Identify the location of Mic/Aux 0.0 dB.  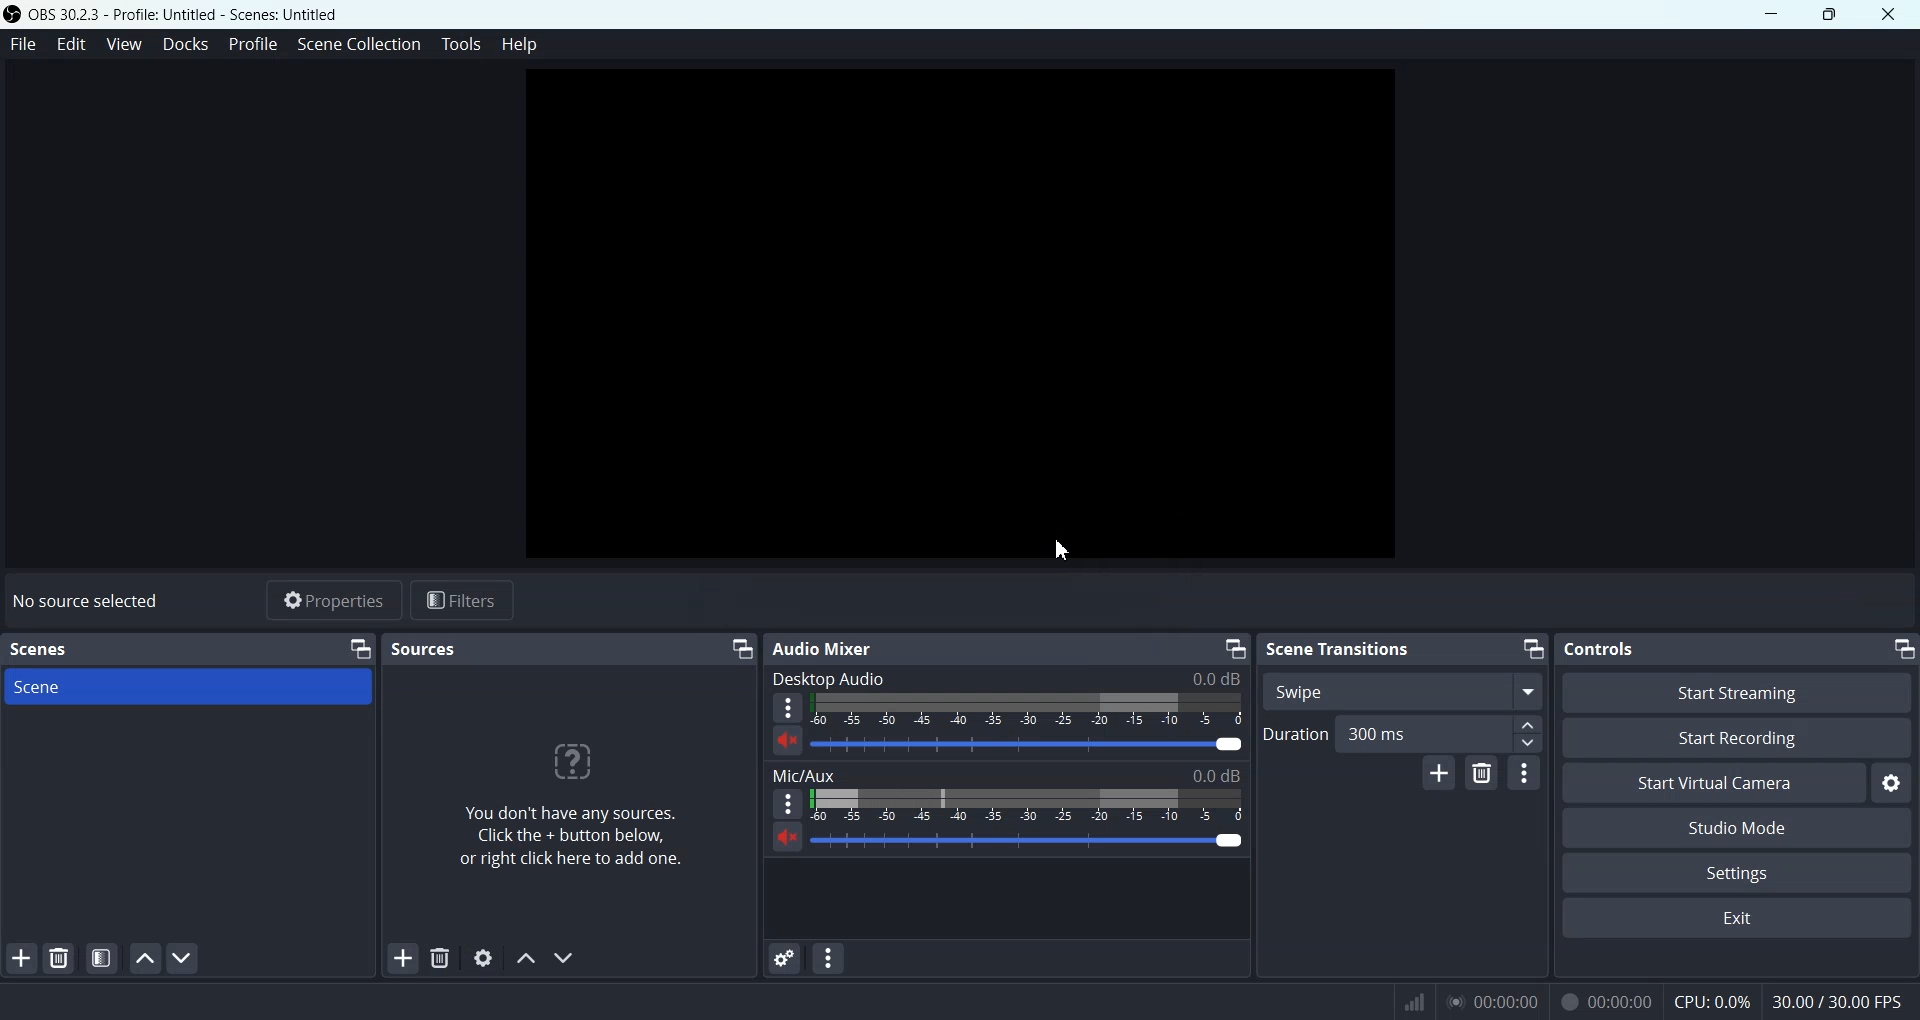
(1006, 772).